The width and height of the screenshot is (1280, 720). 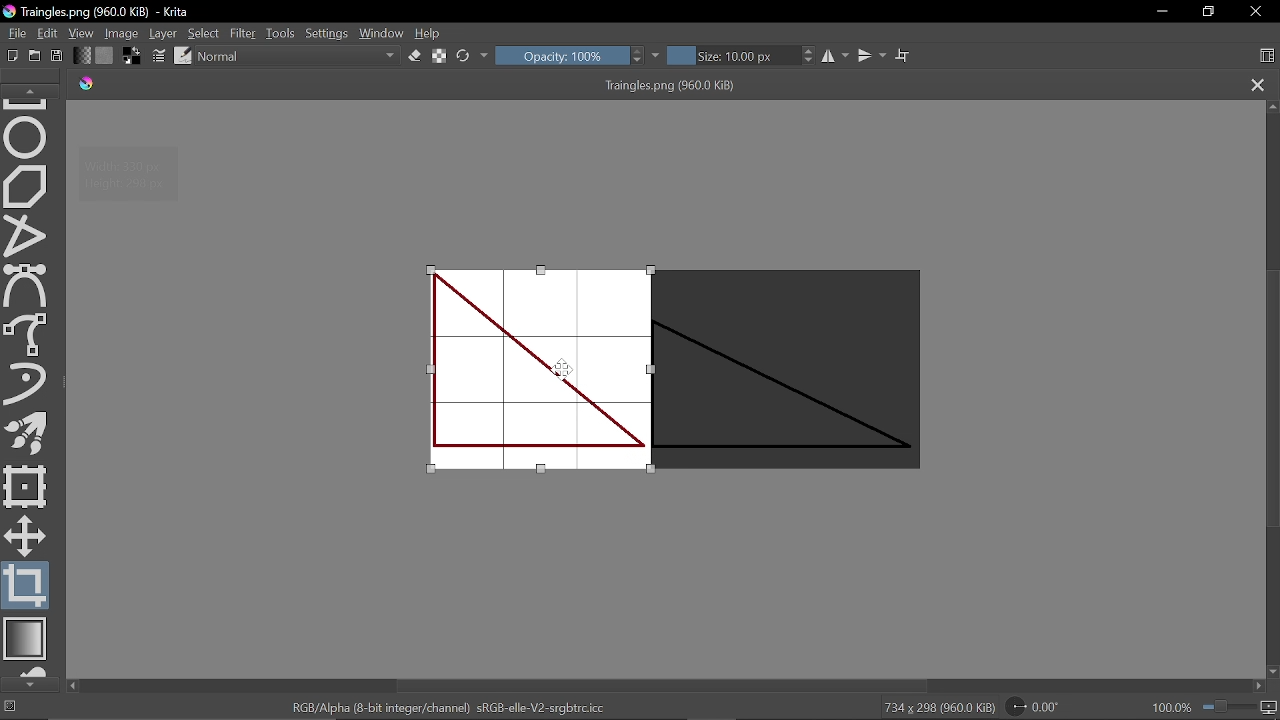 I want to click on Opacity: 100%, so click(x=561, y=55).